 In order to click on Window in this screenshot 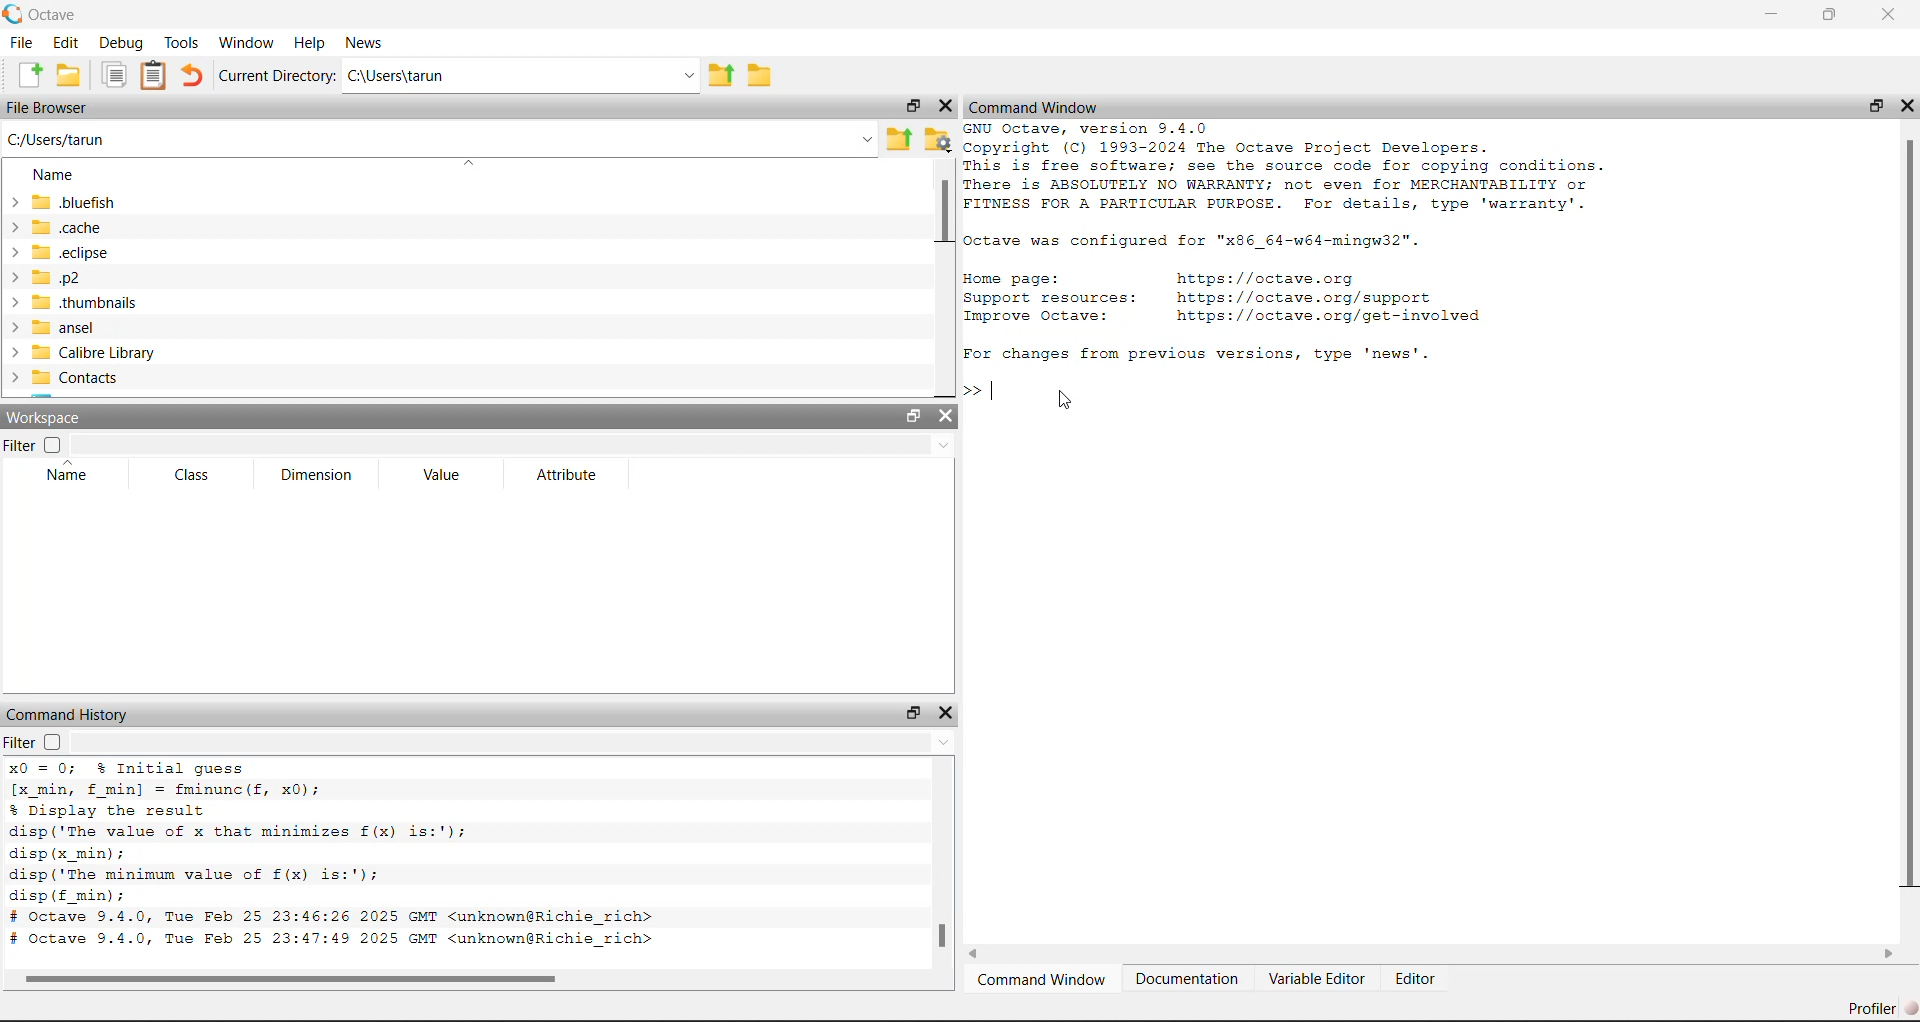, I will do `click(246, 40)`.